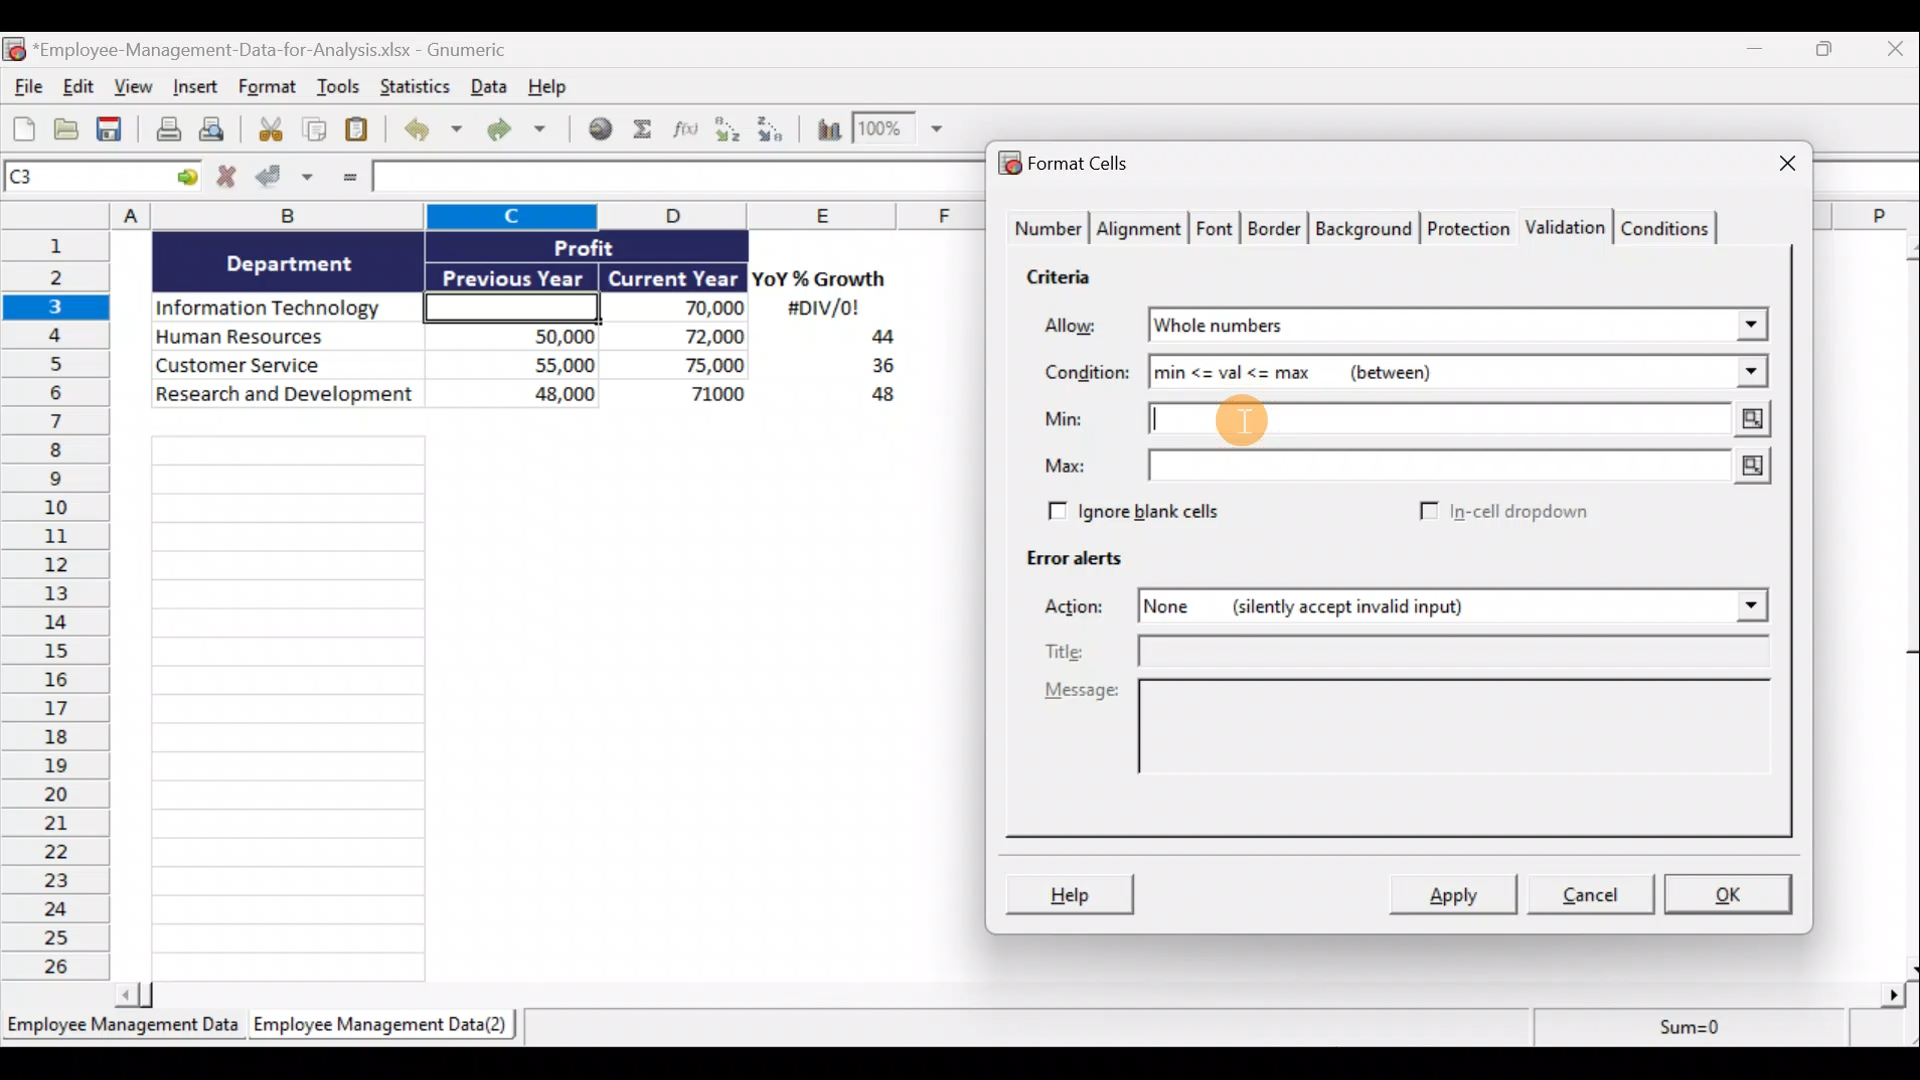  Describe the element at coordinates (602, 129) in the screenshot. I see `Insert hyperlink` at that location.